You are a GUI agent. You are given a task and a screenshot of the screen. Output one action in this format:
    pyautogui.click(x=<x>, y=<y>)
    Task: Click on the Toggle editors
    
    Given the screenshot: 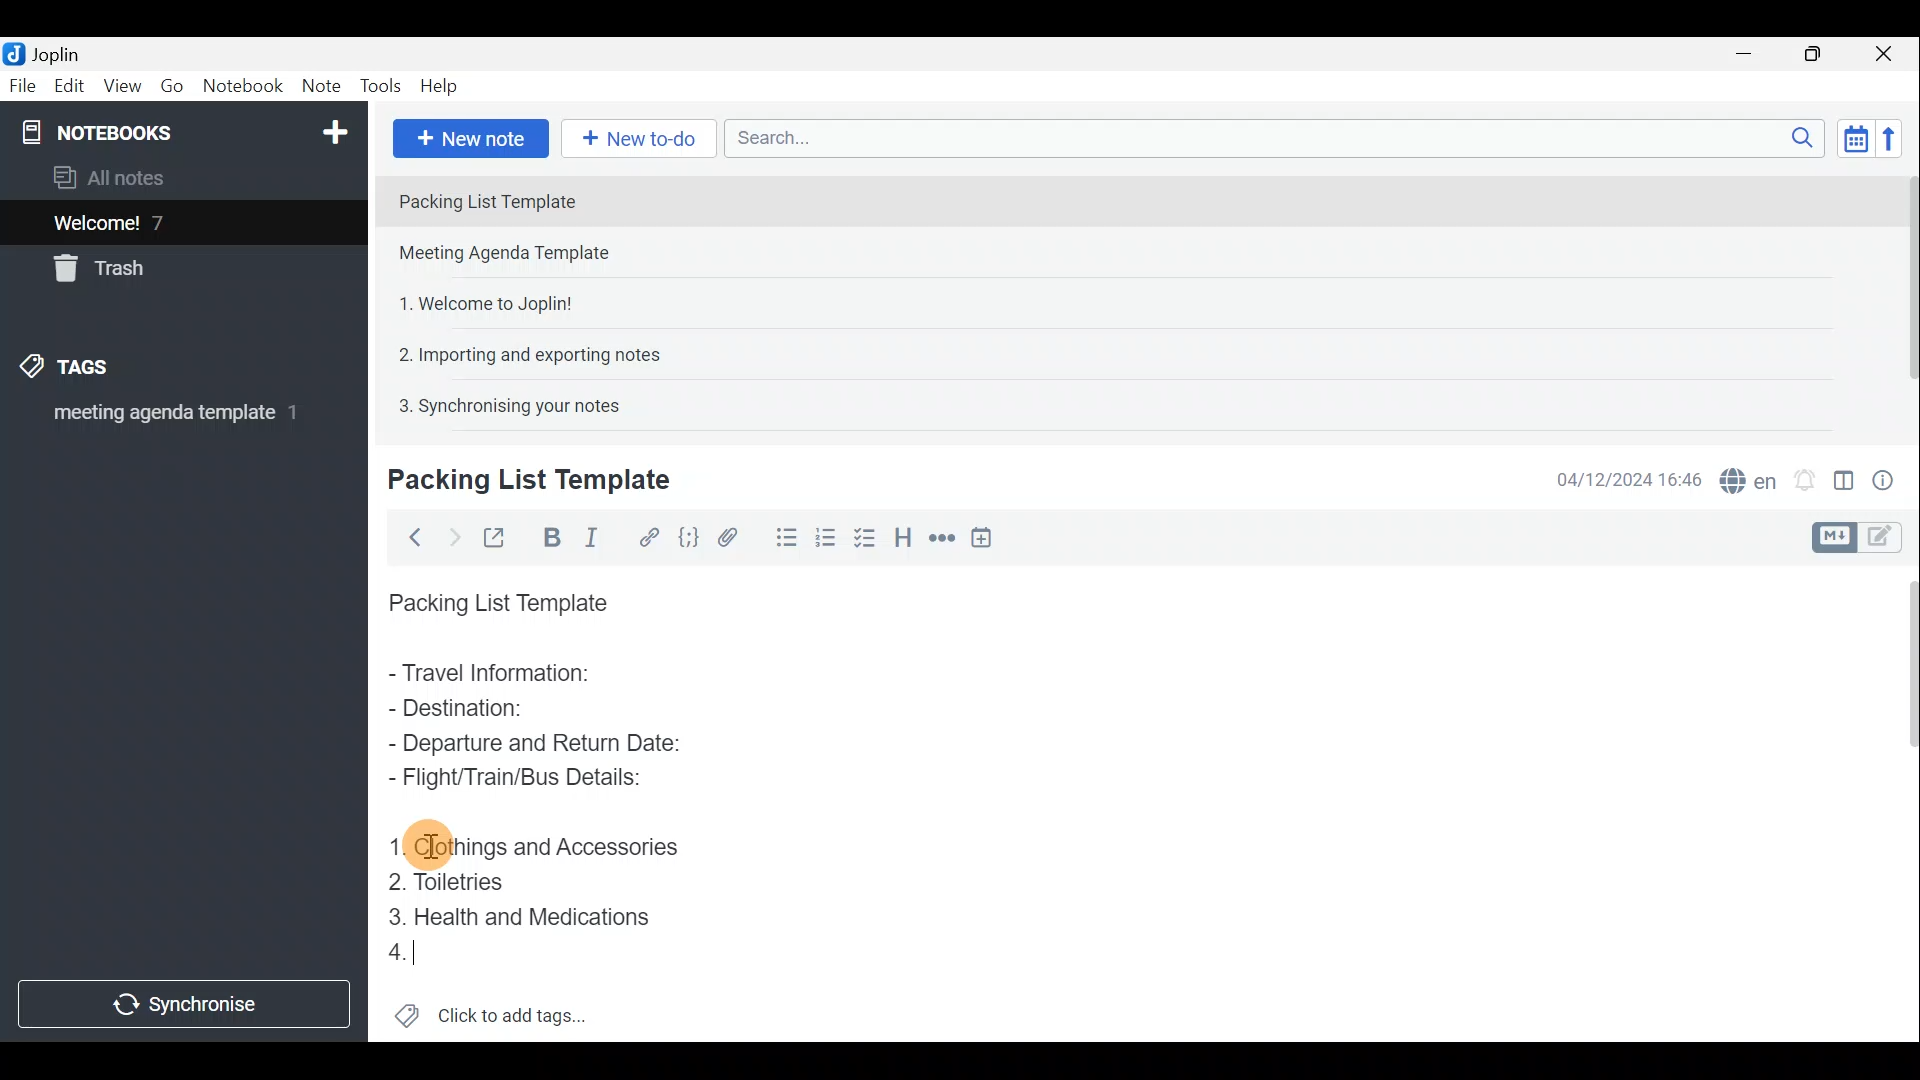 What is the action you would take?
    pyautogui.click(x=1890, y=539)
    